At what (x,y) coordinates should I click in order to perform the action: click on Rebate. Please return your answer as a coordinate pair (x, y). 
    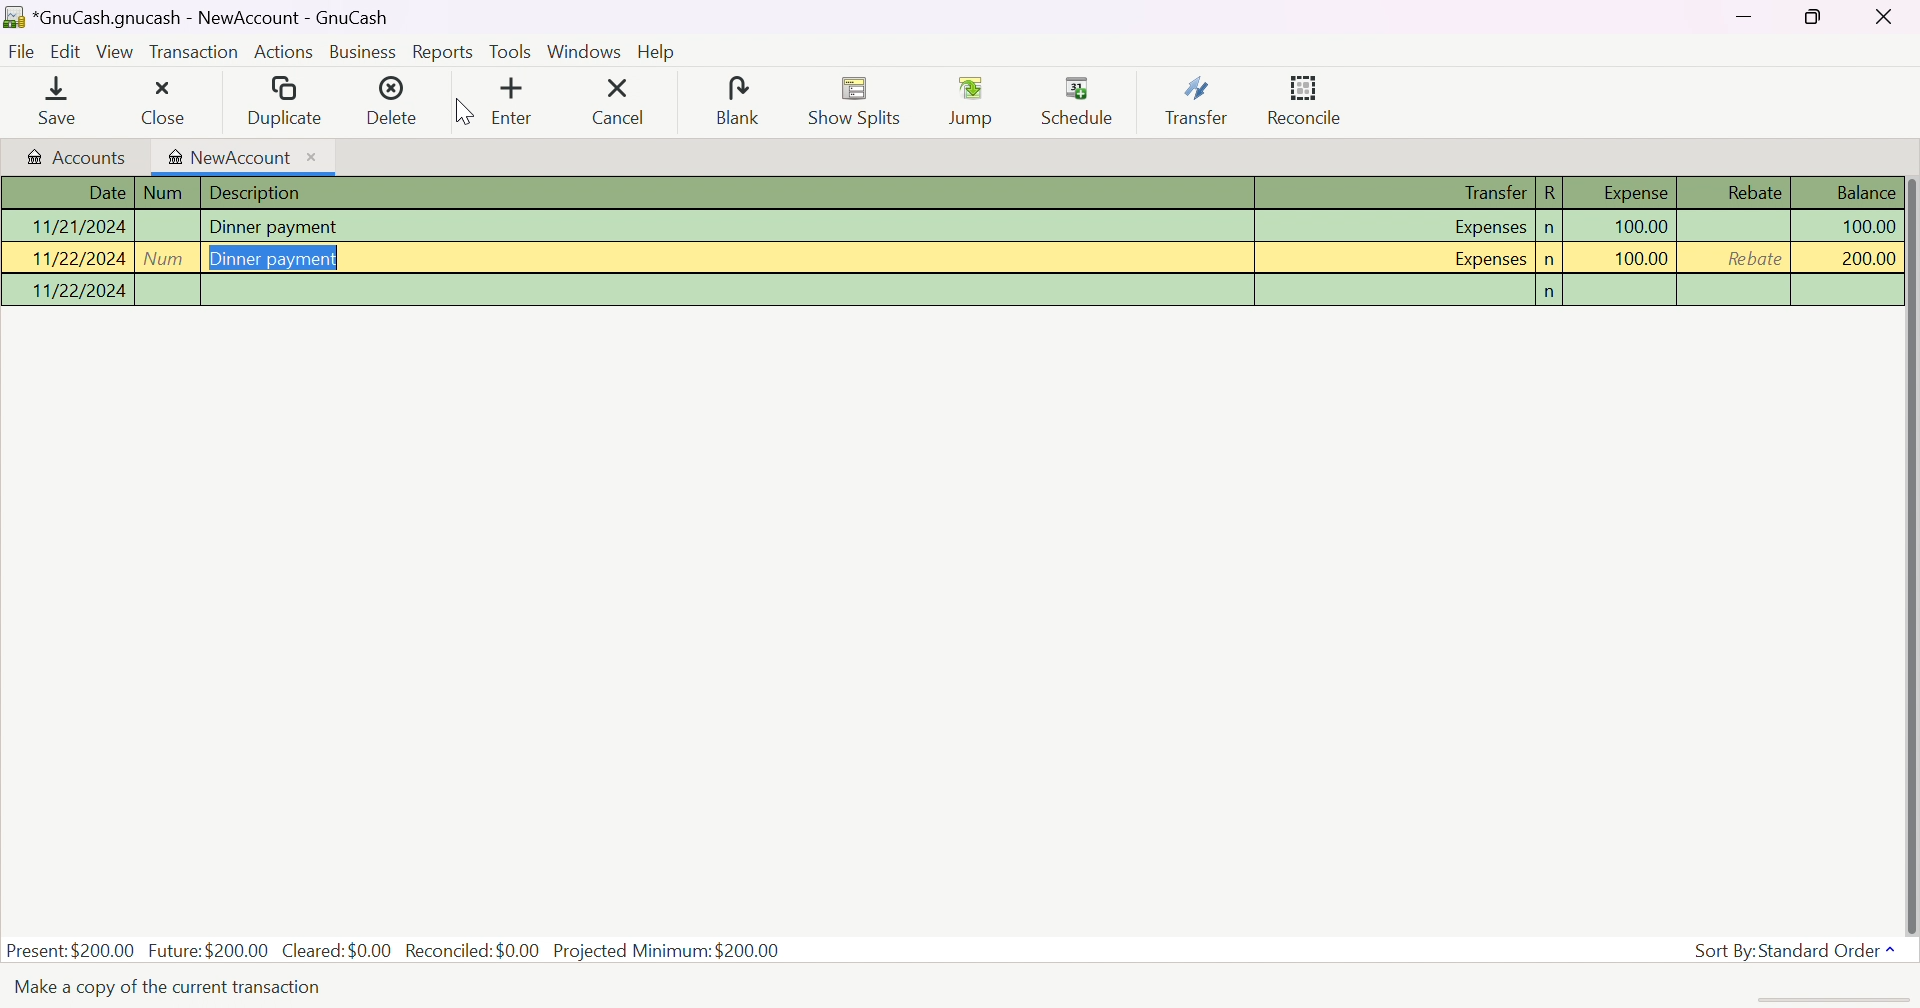
    Looking at the image, I should click on (1751, 259).